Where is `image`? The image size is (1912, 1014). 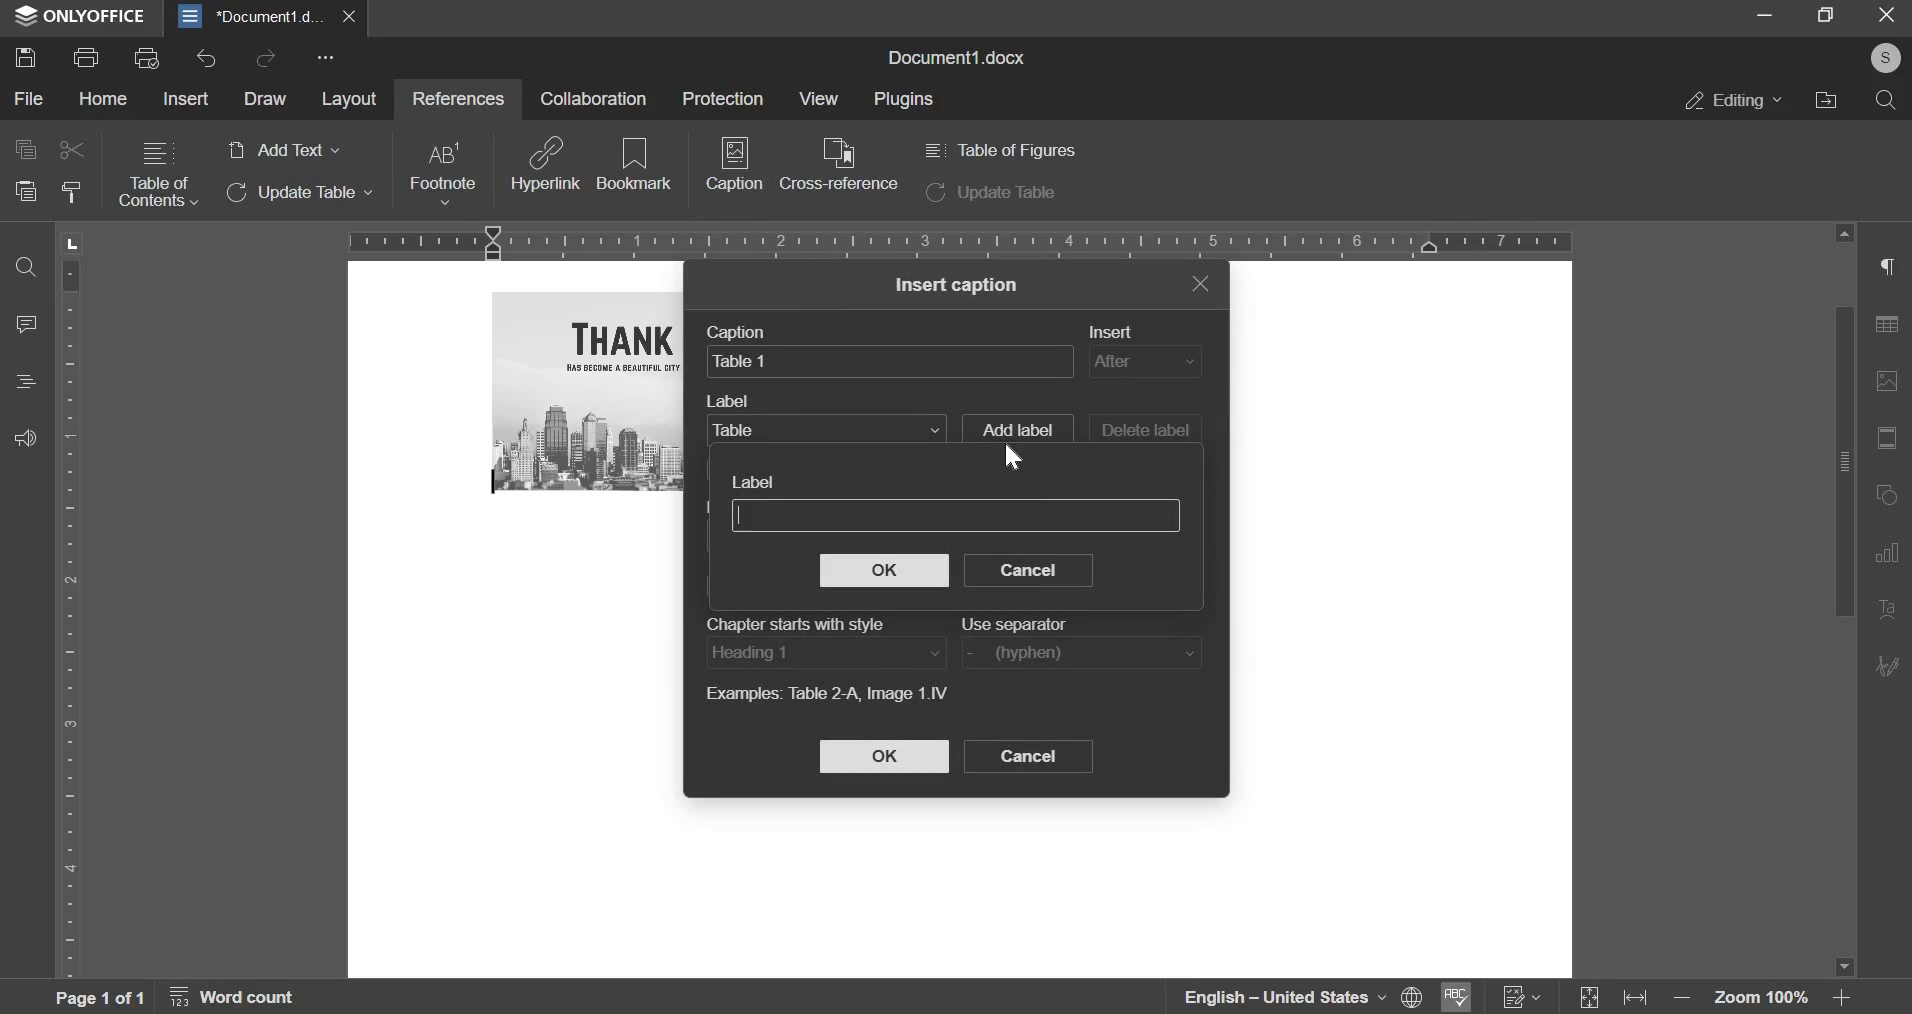
image is located at coordinates (1891, 381).